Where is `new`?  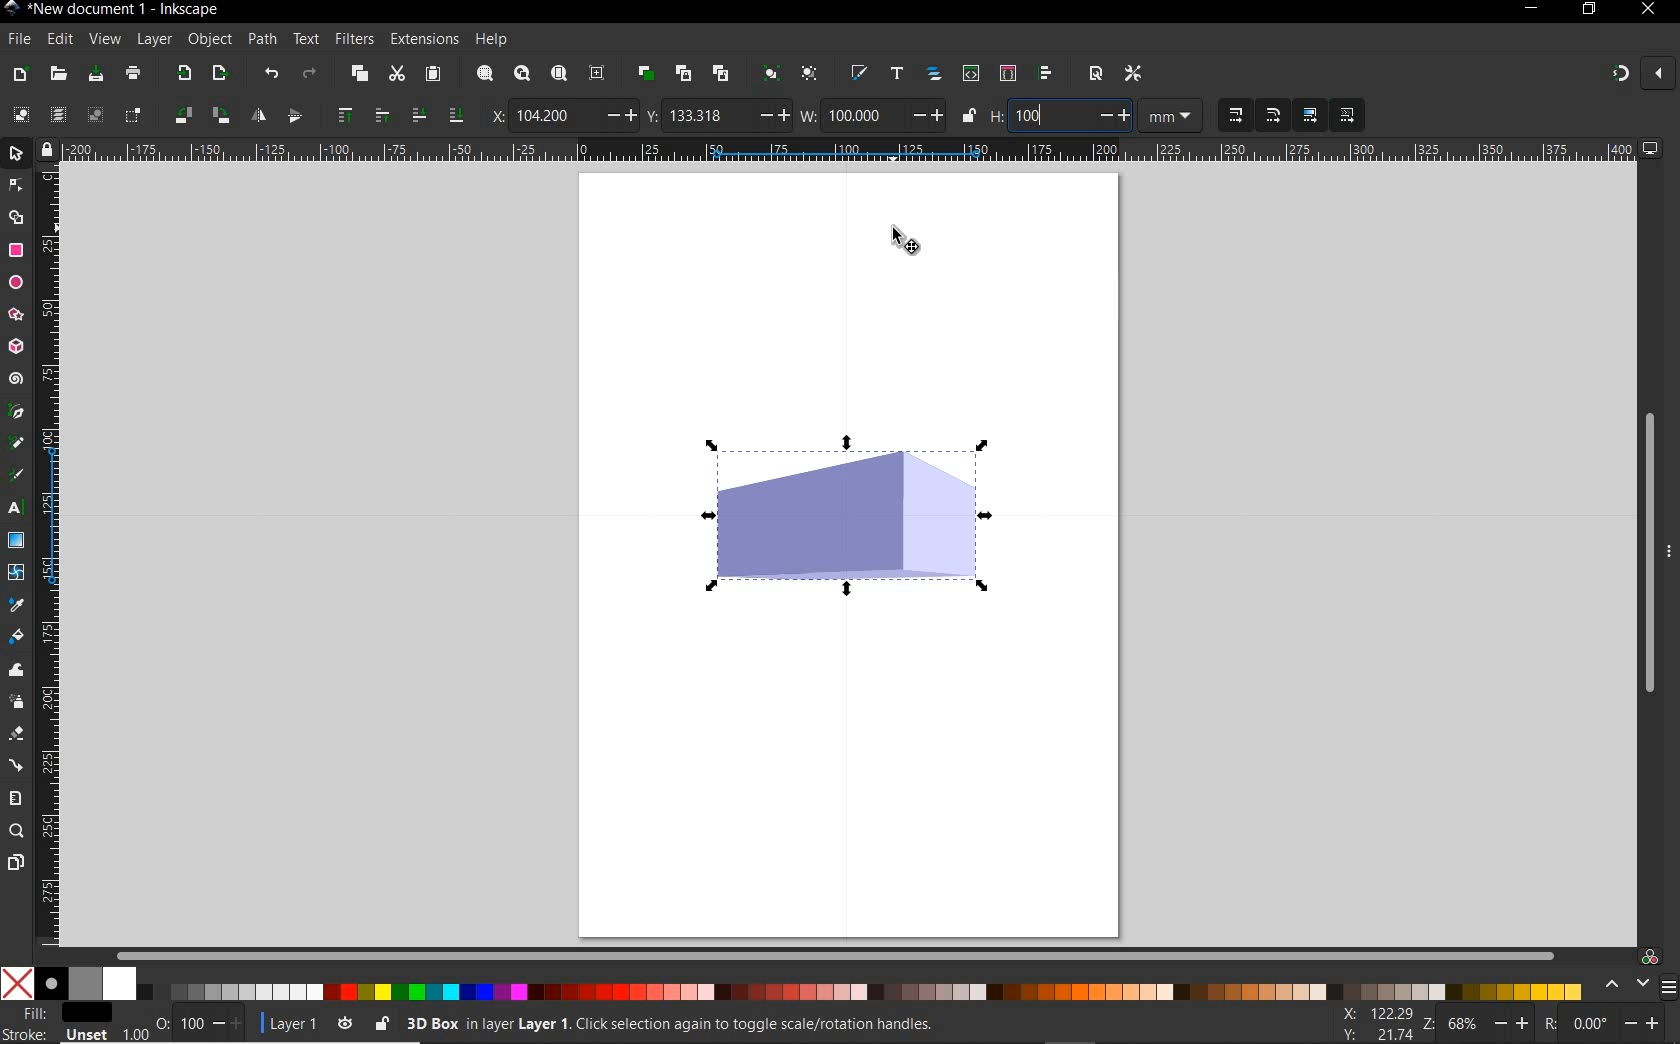
new is located at coordinates (18, 73).